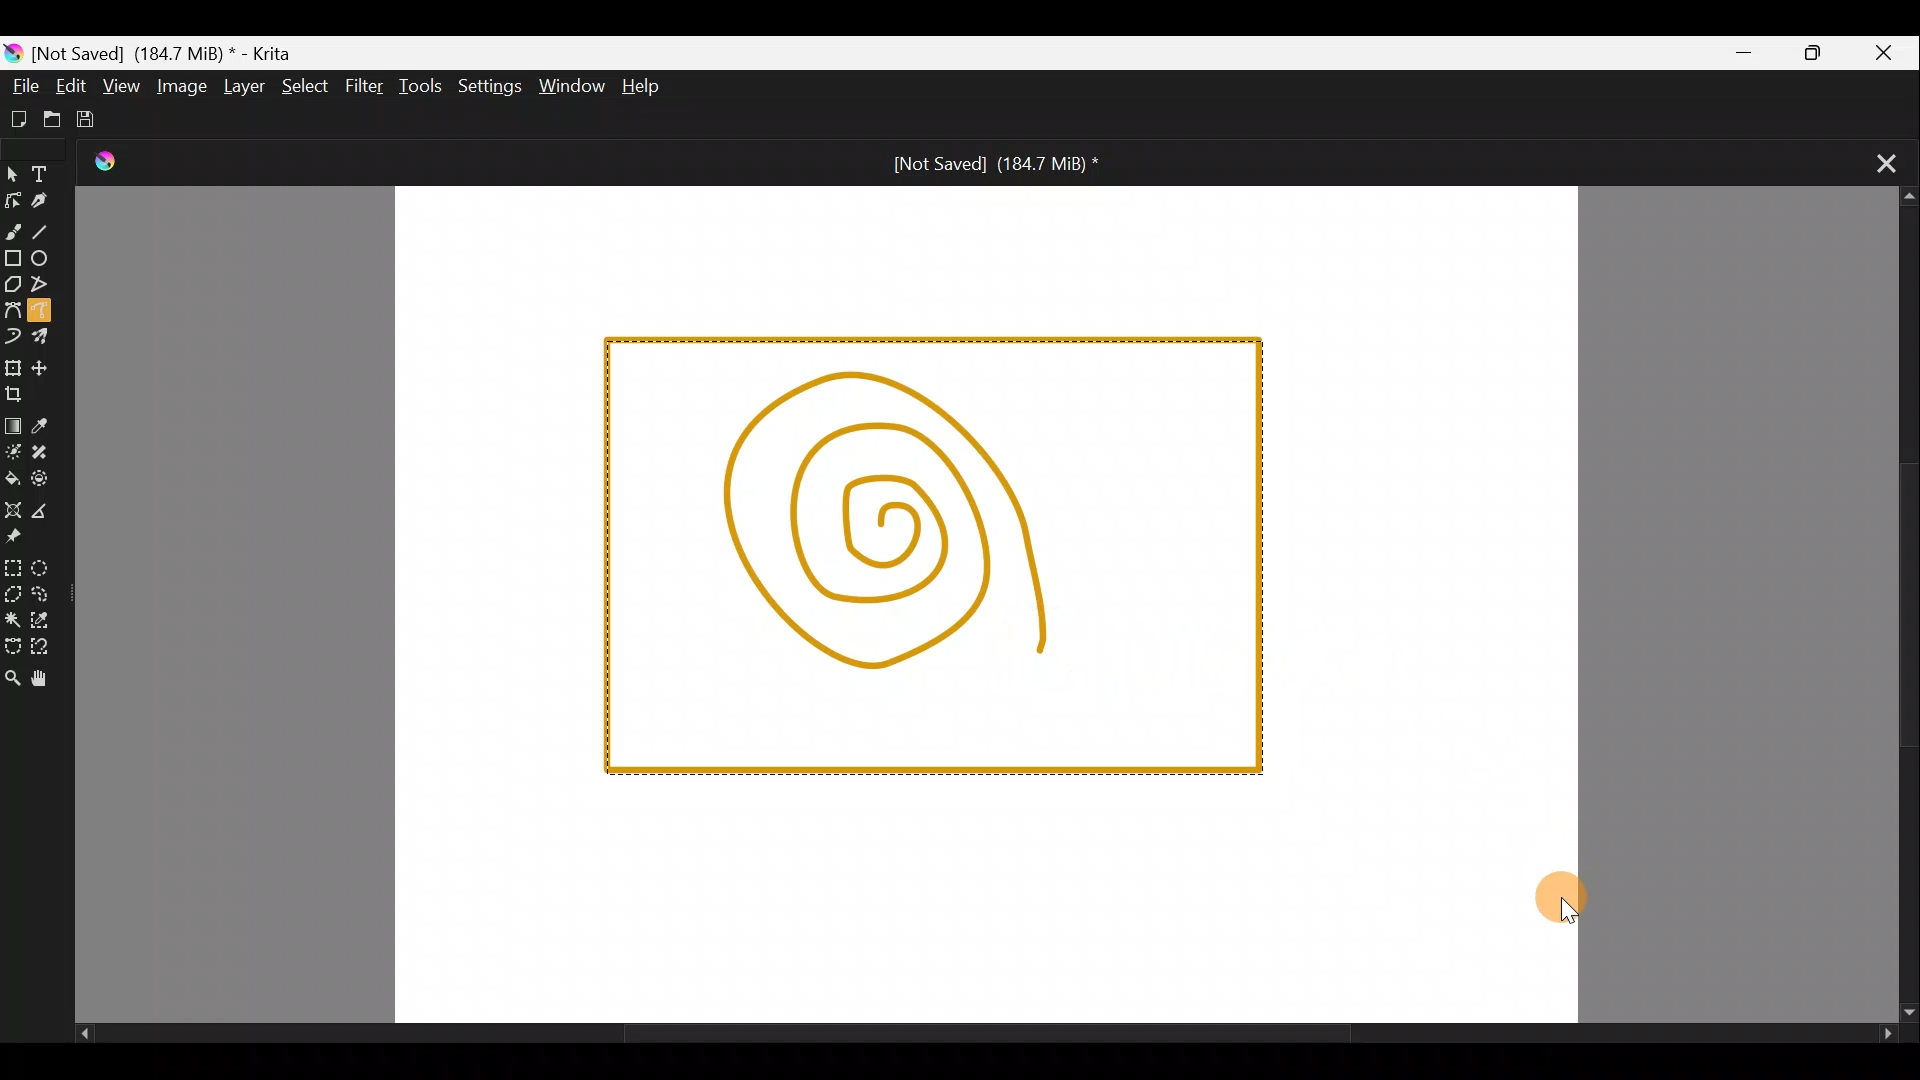 This screenshot has height=1080, width=1920. I want to click on Polygonal selection tool, so click(12, 596).